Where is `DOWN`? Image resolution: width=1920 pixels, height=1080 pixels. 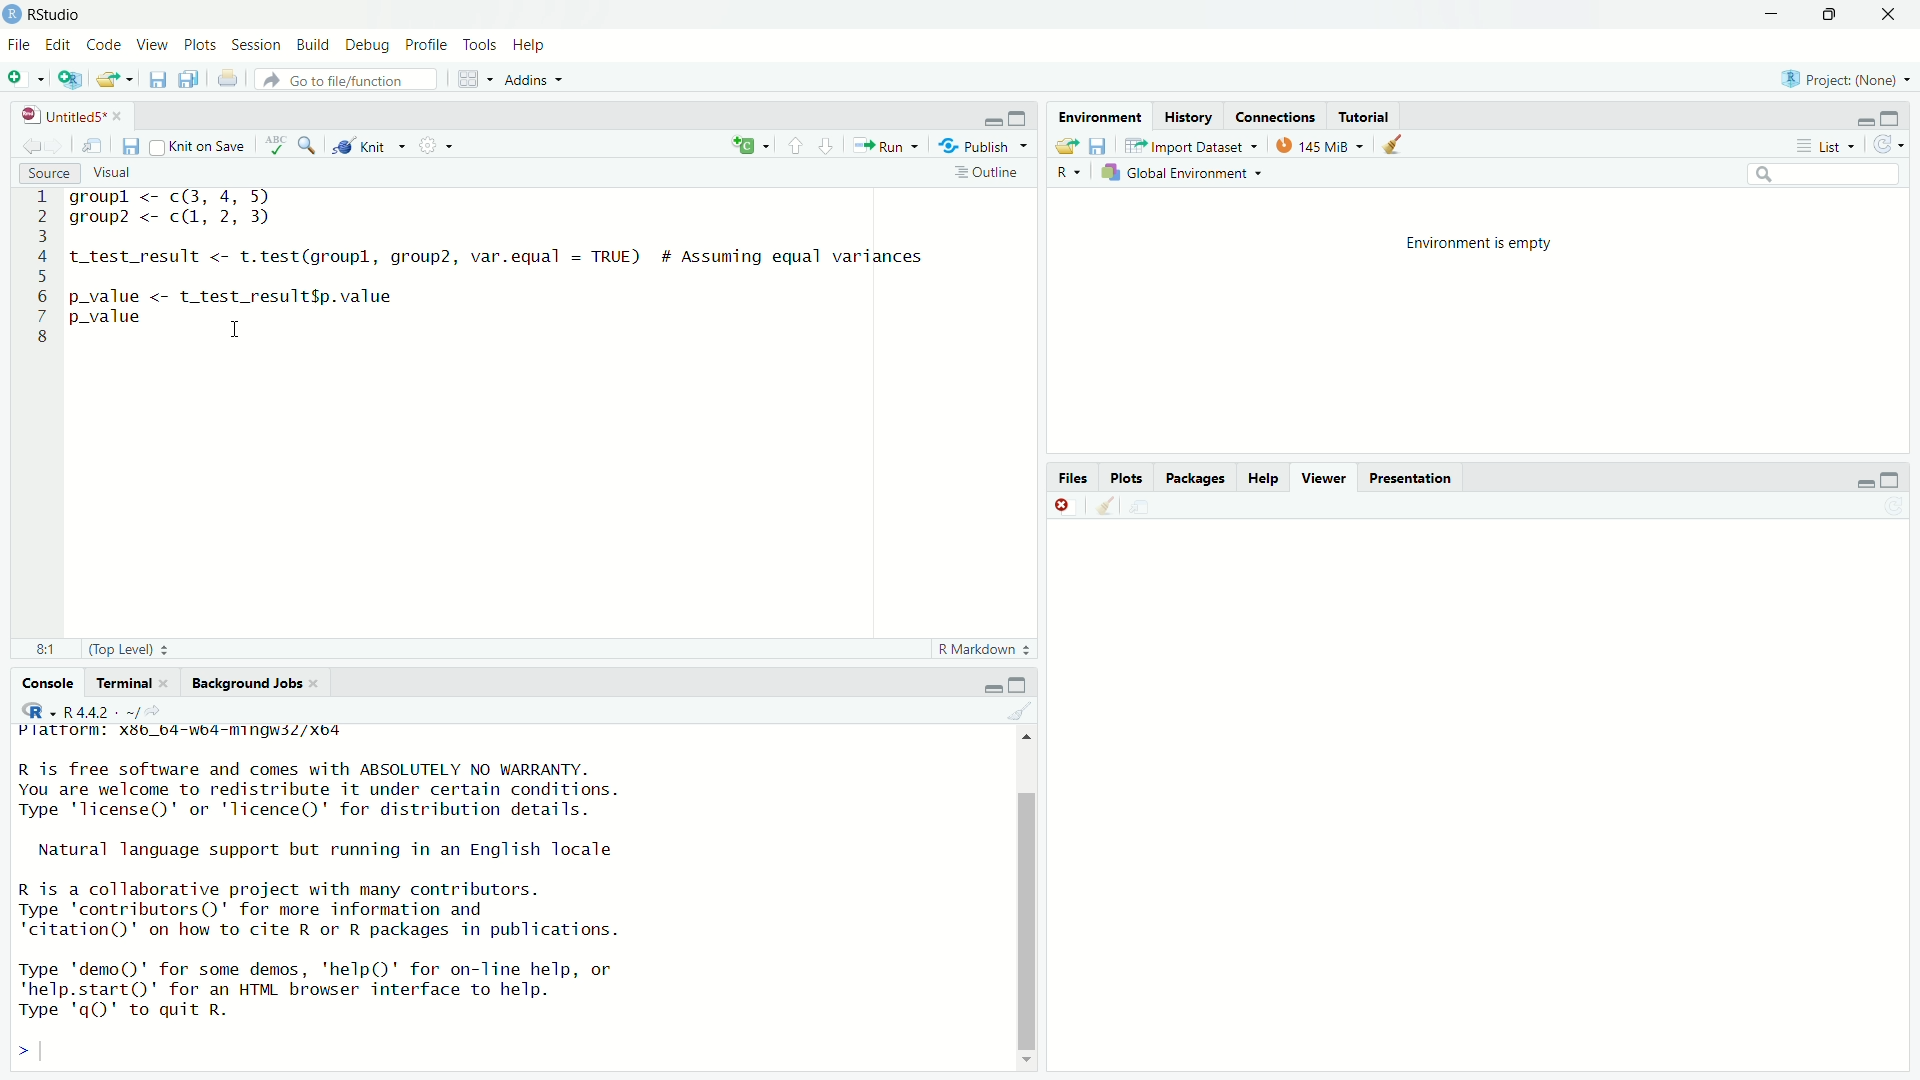
DOWN is located at coordinates (1828, 14).